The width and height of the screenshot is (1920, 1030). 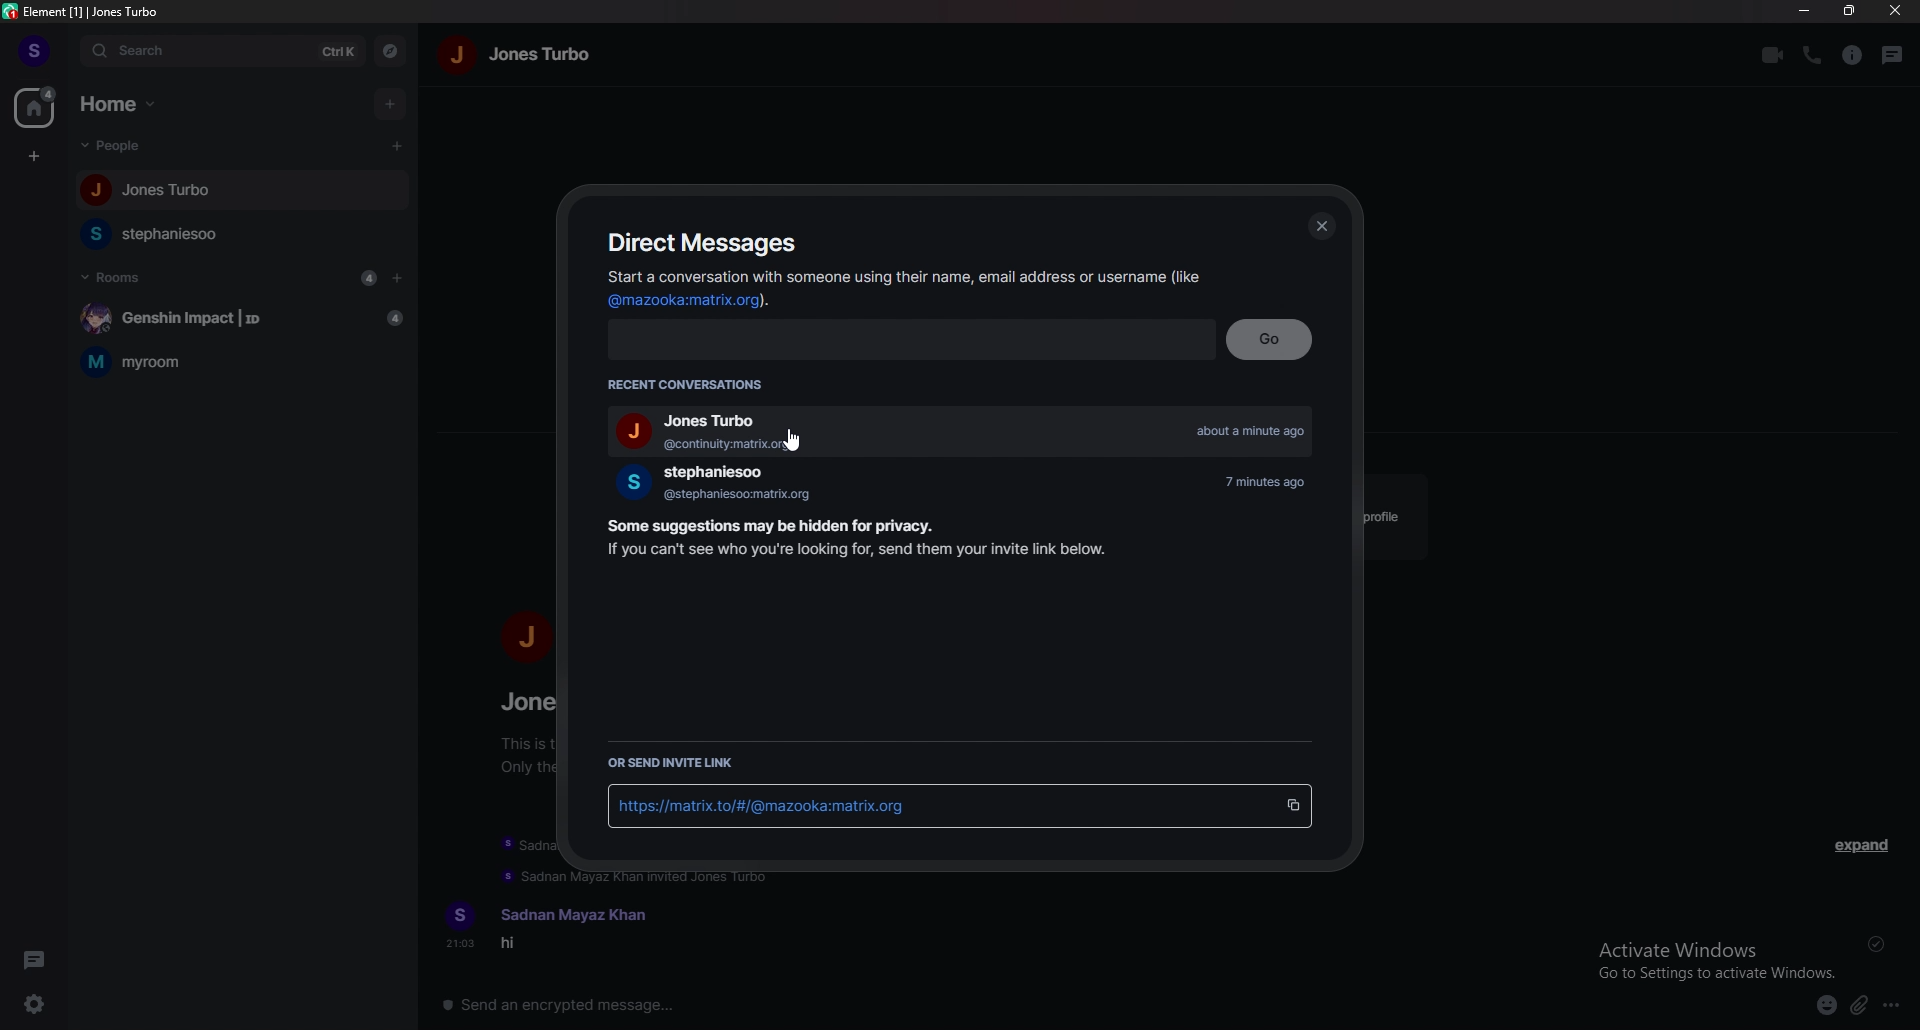 What do you see at coordinates (1848, 10) in the screenshot?
I see `resize` at bounding box center [1848, 10].